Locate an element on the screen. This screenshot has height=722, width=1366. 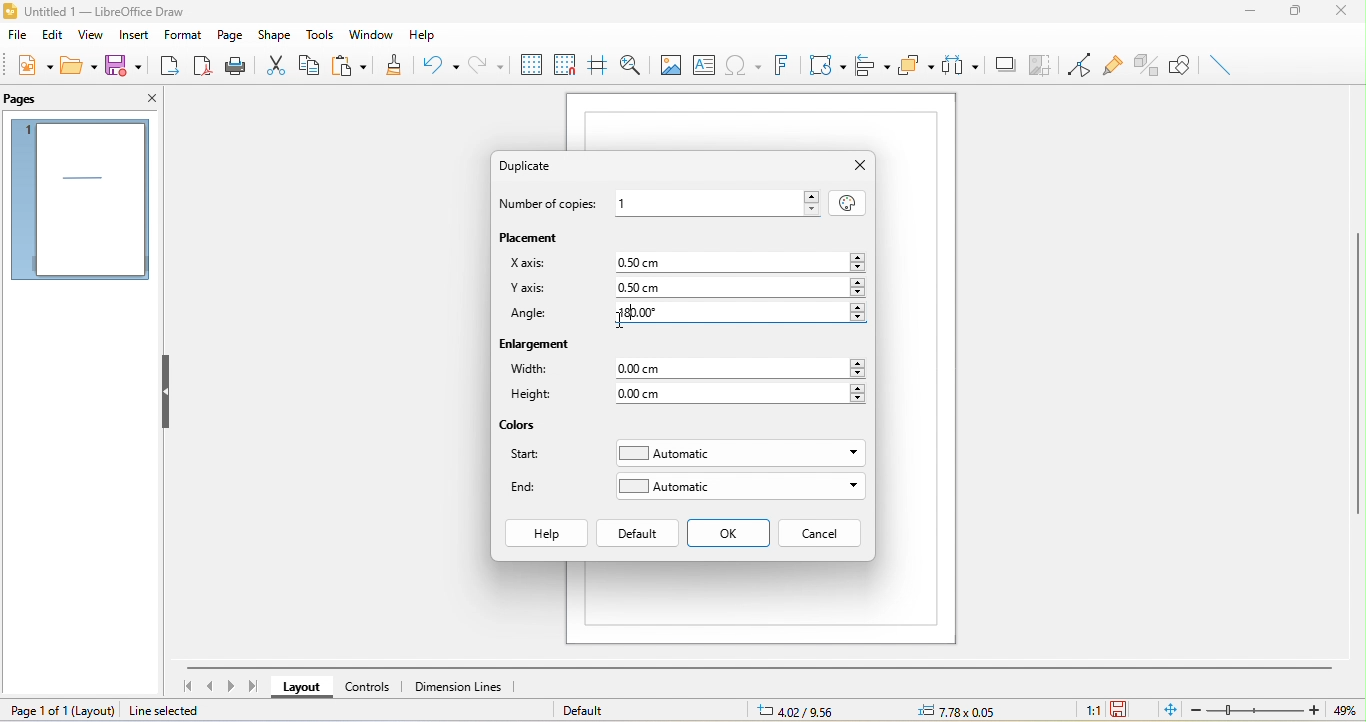
maximize is located at coordinates (1297, 14).